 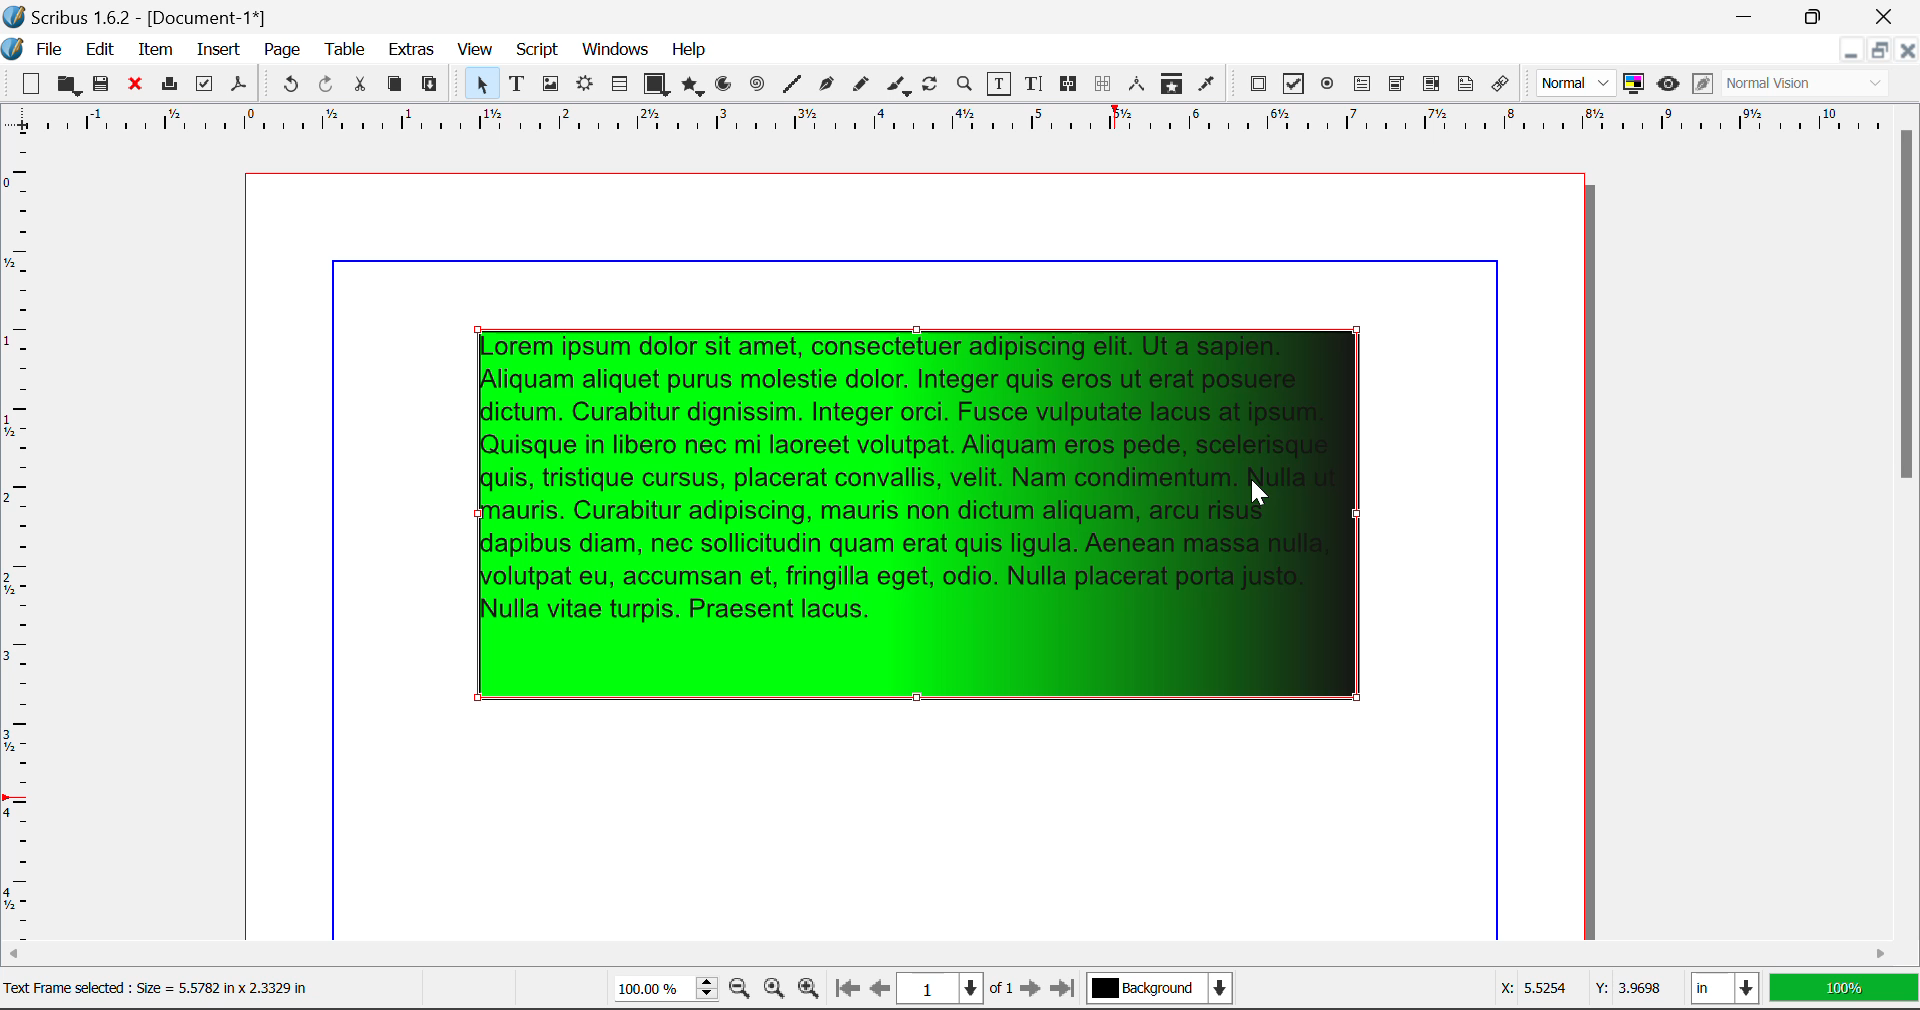 I want to click on Bezier Curve, so click(x=827, y=87).